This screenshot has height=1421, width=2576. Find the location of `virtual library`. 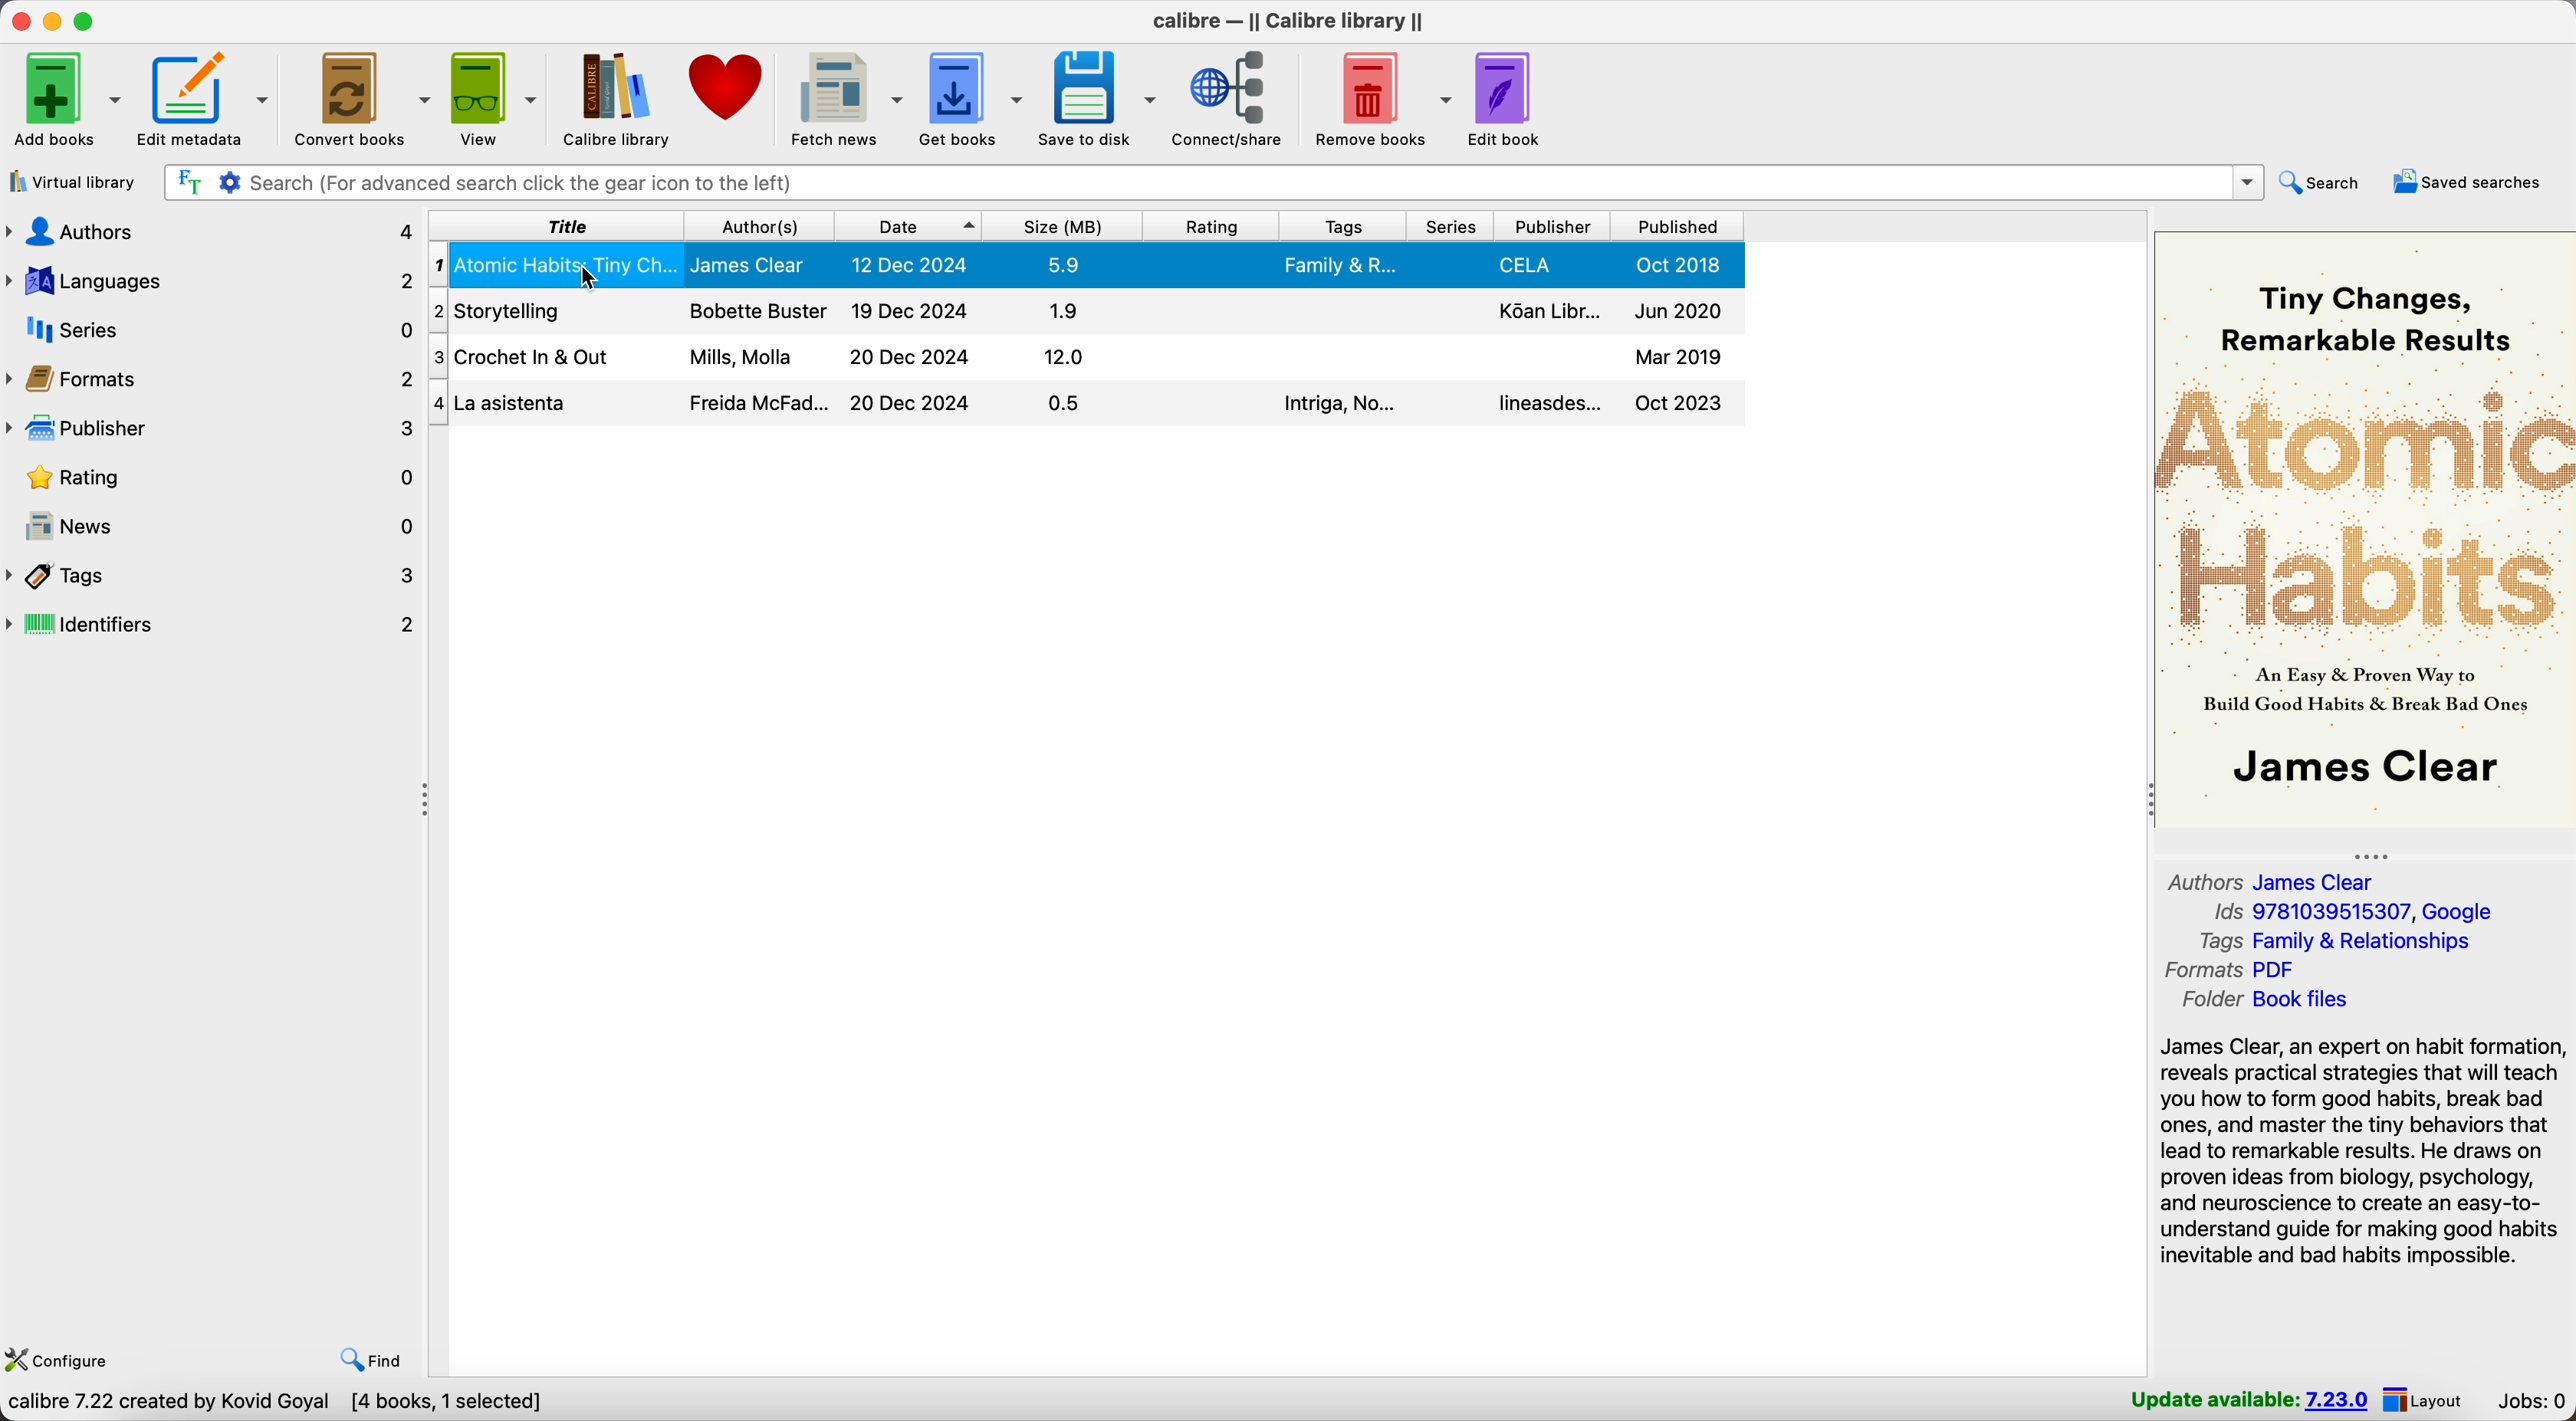

virtual library is located at coordinates (72, 183).